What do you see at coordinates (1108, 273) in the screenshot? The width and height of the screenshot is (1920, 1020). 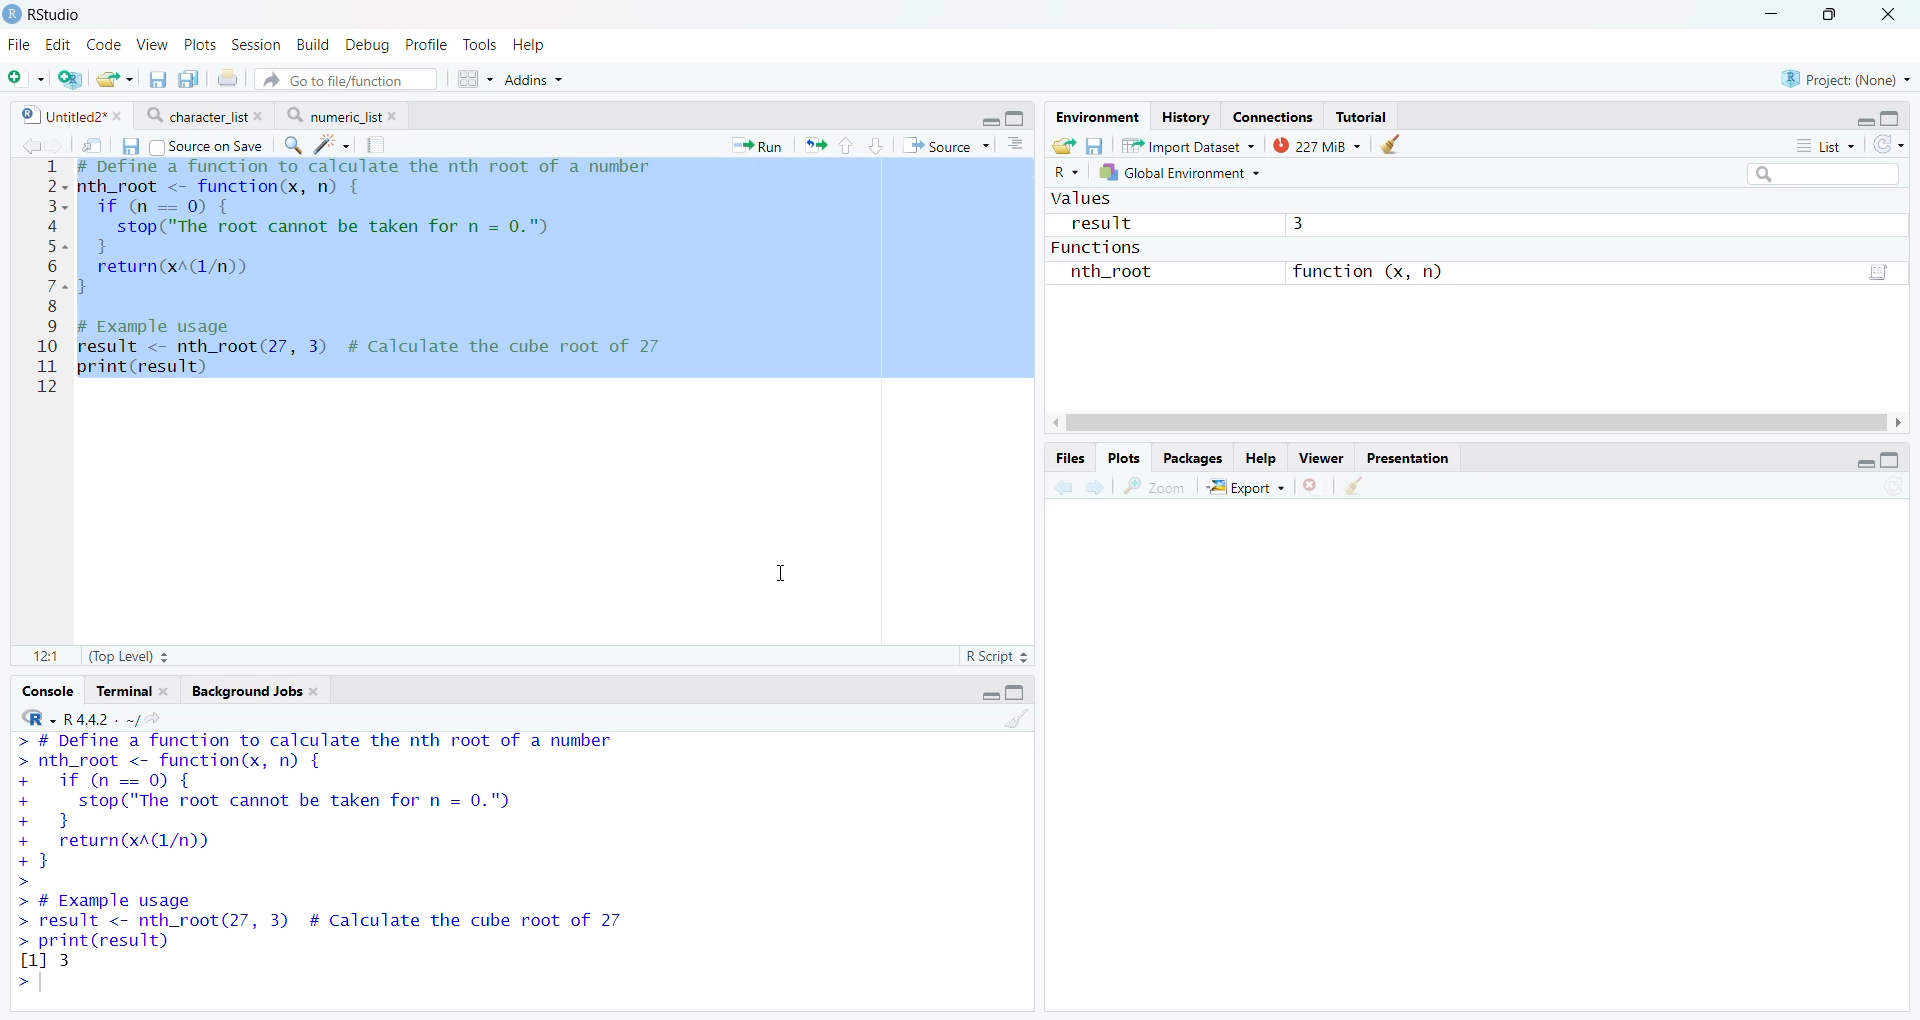 I see `nth_root` at bounding box center [1108, 273].